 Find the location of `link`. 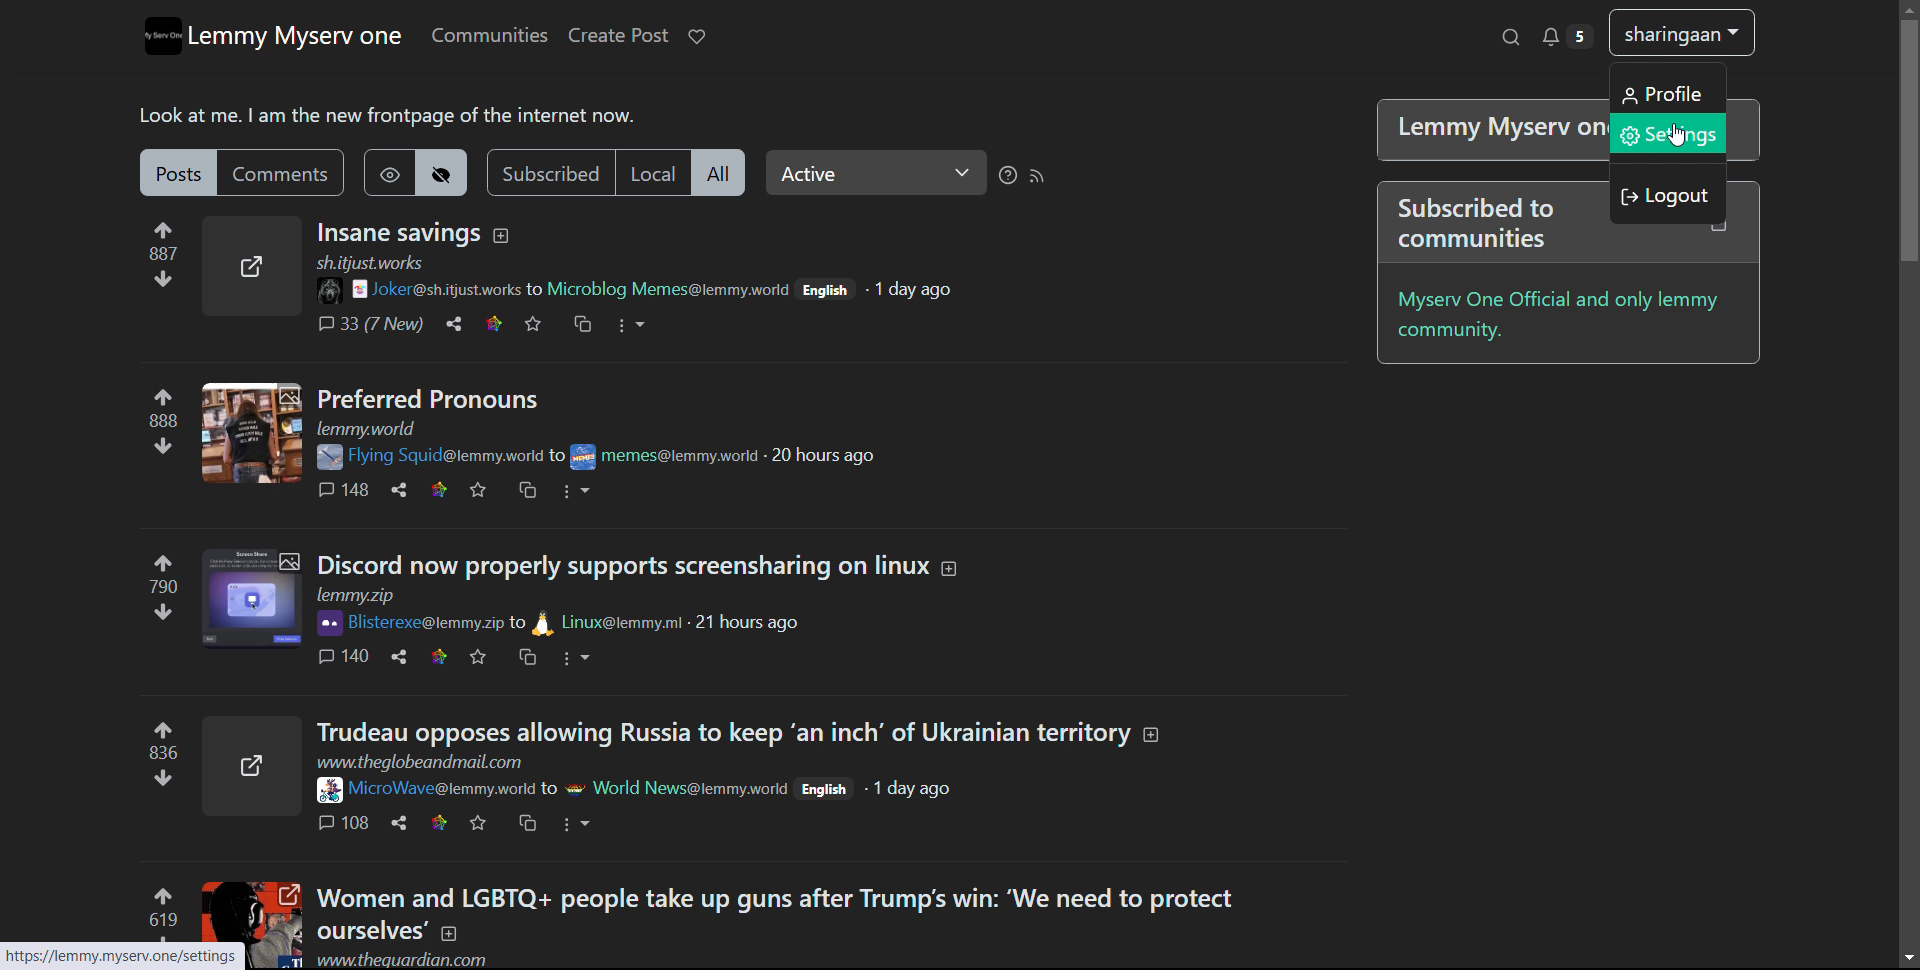

link is located at coordinates (492, 325).